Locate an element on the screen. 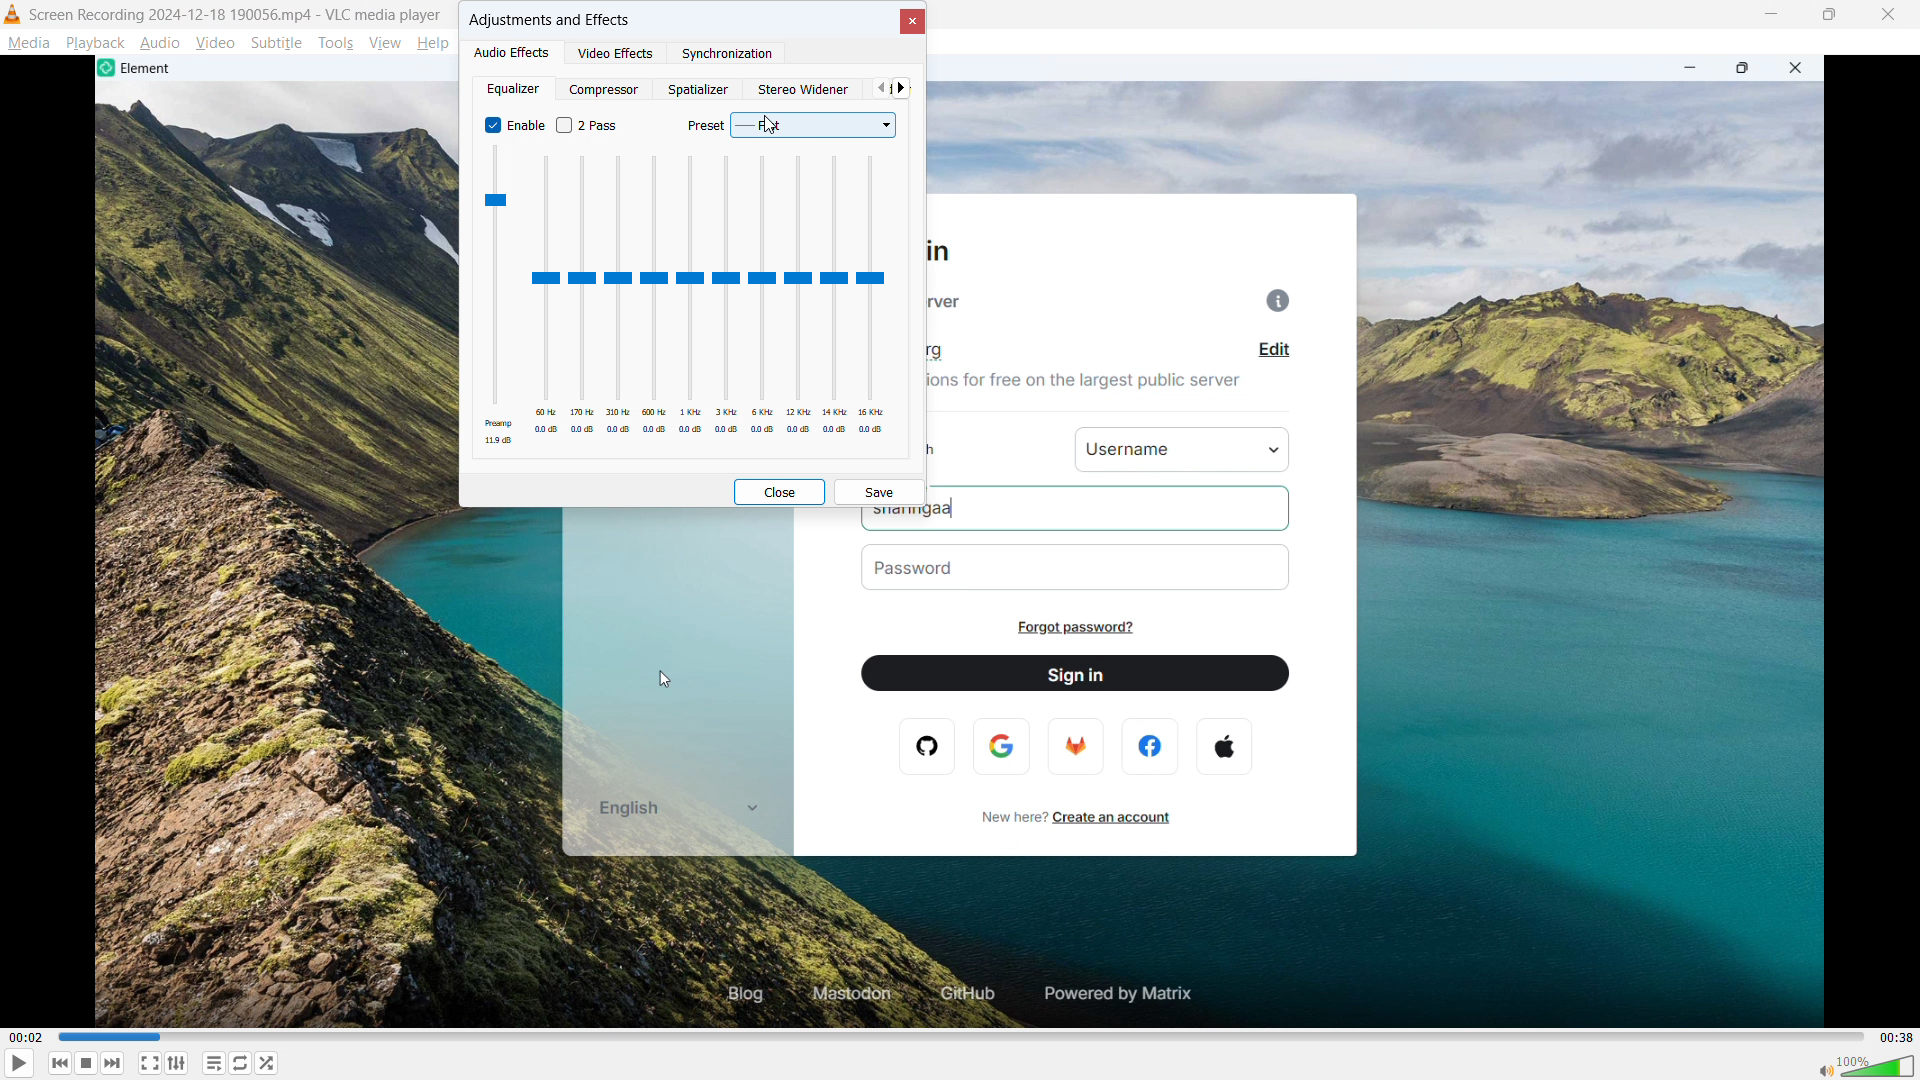 This screenshot has height=1080, width=1920. Adjust 1 kilohertz is located at coordinates (691, 297).